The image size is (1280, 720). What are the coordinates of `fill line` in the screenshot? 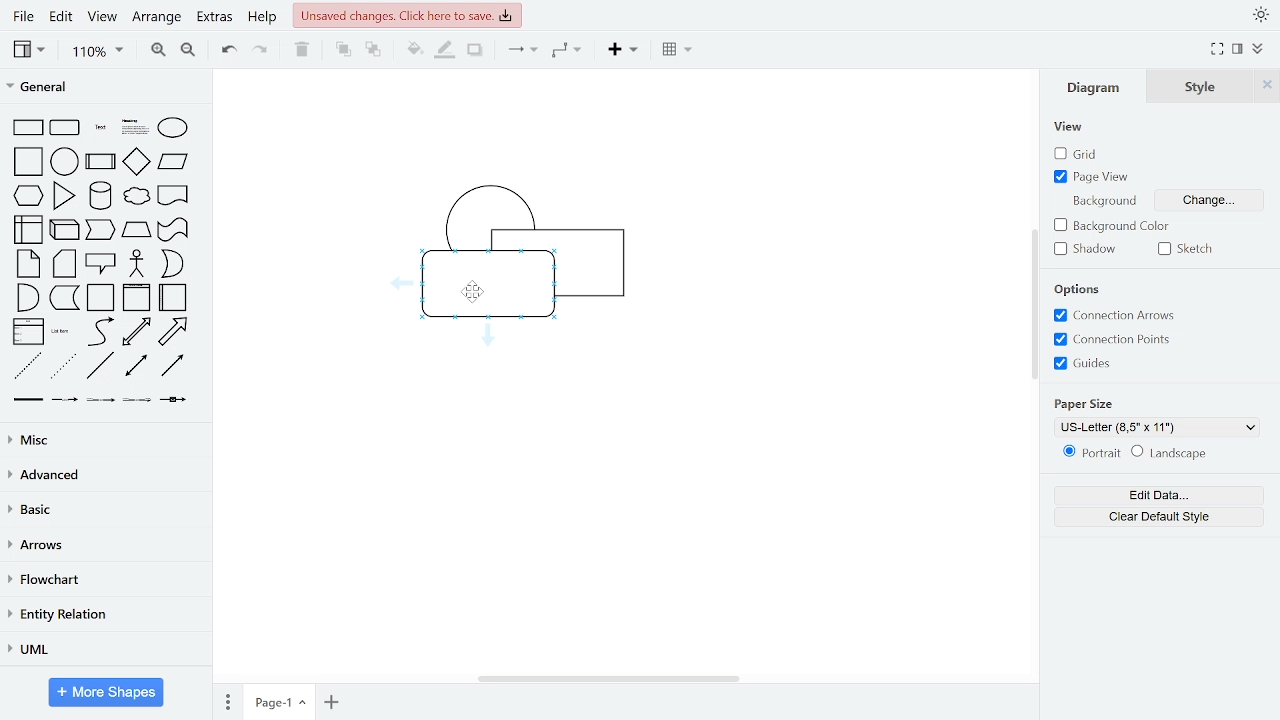 It's located at (446, 51).